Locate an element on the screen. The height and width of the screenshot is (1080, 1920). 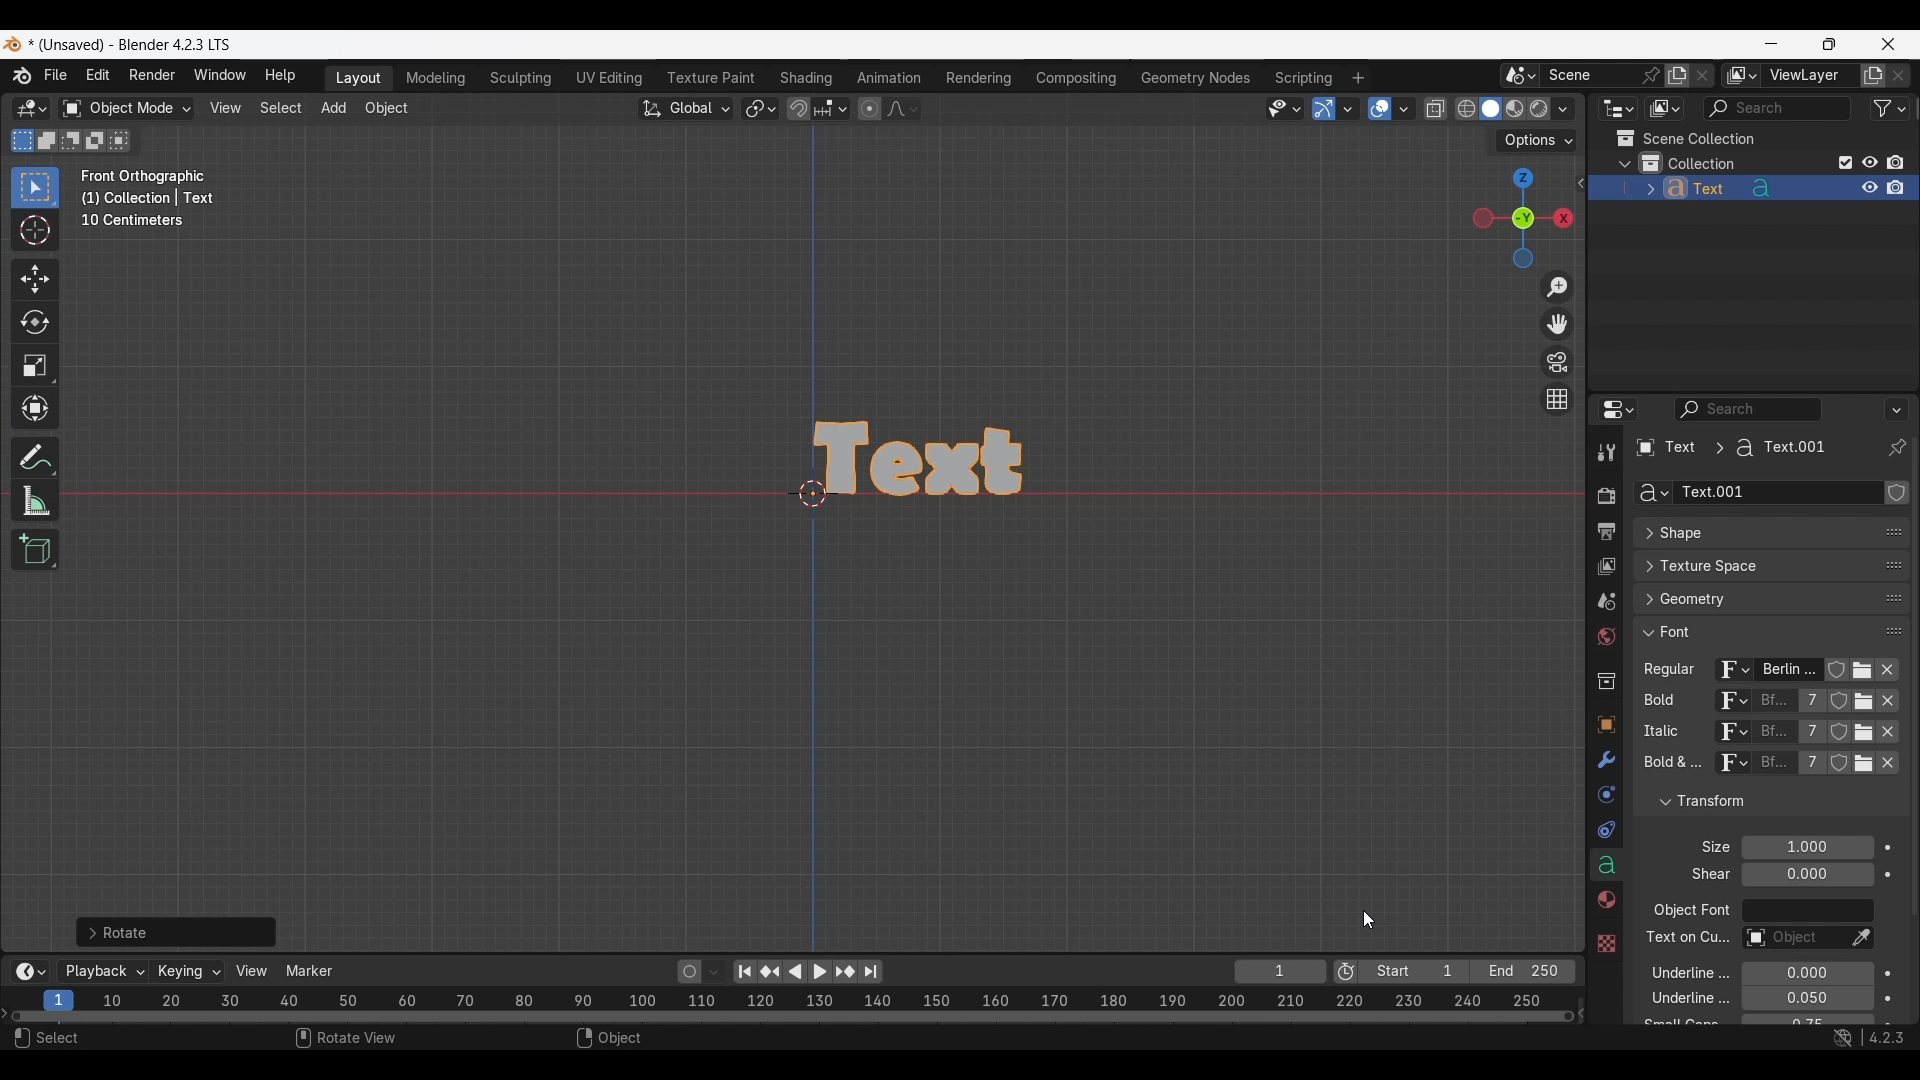
Jump to key frame is located at coordinates (845, 972).